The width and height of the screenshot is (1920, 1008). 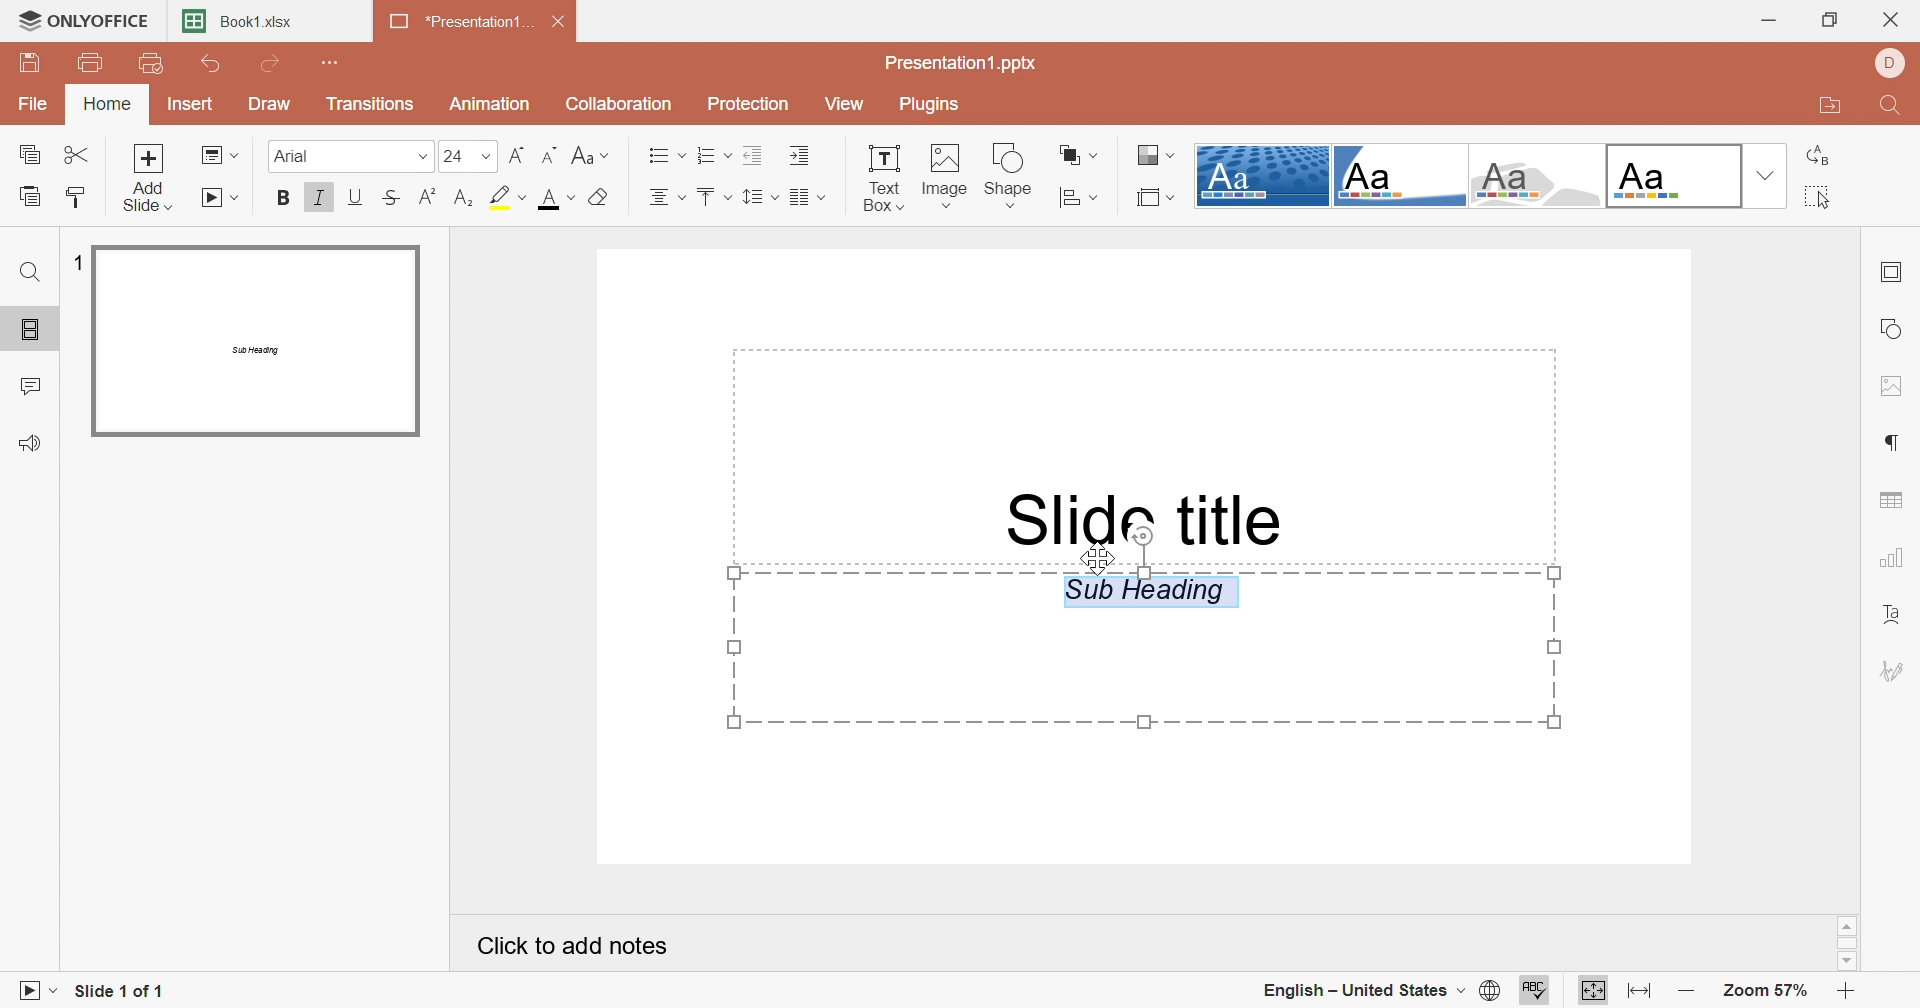 What do you see at coordinates (849, 102) in the screenshot?
I see `View` at bounding box center [849, 102].